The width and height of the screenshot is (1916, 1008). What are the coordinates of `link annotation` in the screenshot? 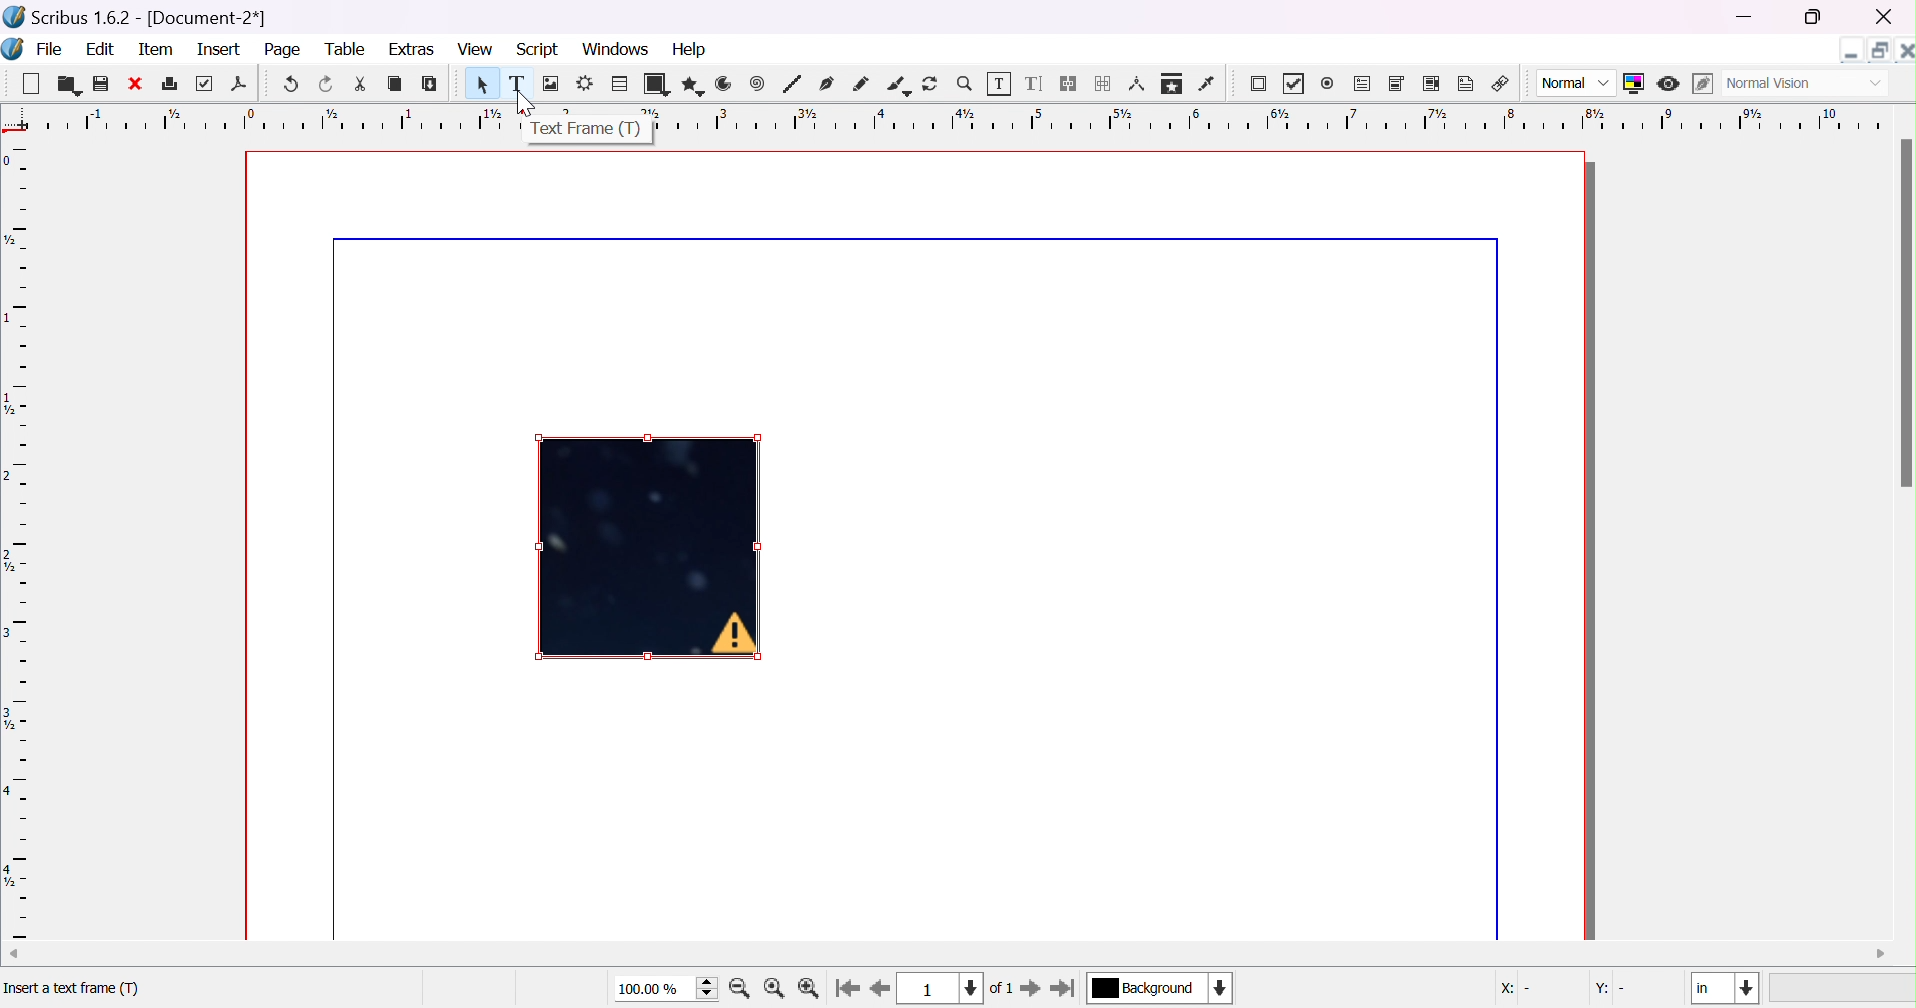 It's located at (1501, 81).